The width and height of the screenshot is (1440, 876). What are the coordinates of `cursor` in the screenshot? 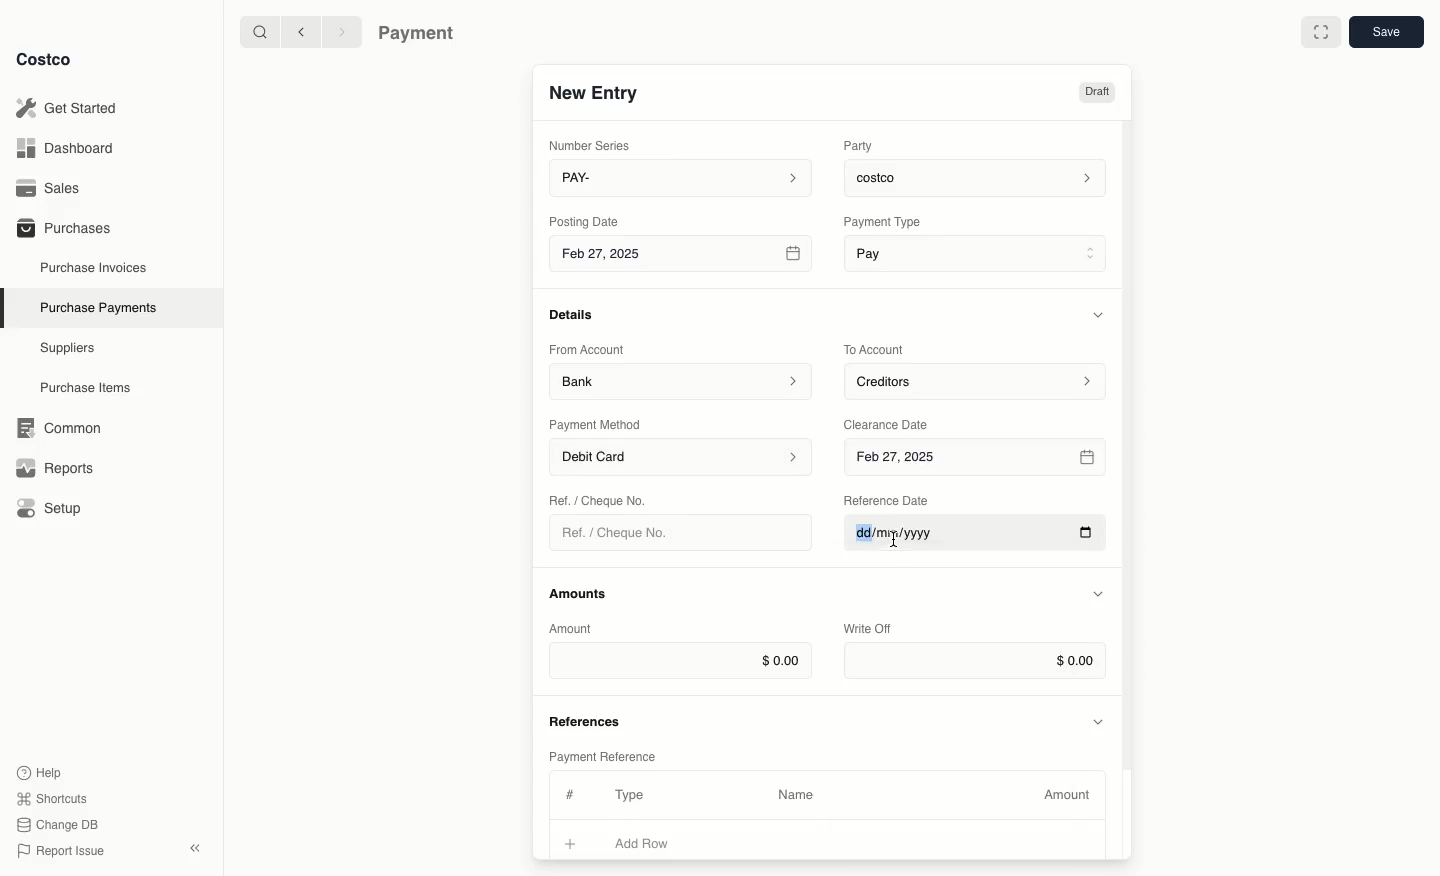 It's located at (894, 545).